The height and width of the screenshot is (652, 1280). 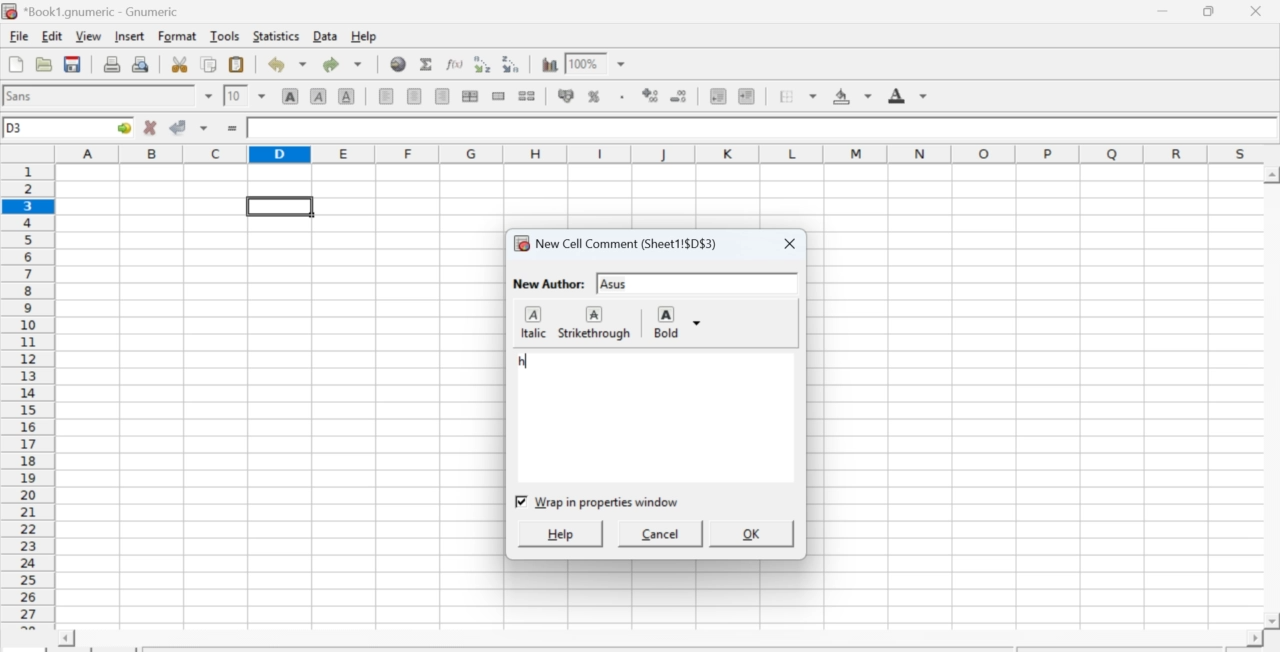 What do you see at coordinates (346, 96) in the screenshot?
I see `Underground` at bounding box center [346, 96].